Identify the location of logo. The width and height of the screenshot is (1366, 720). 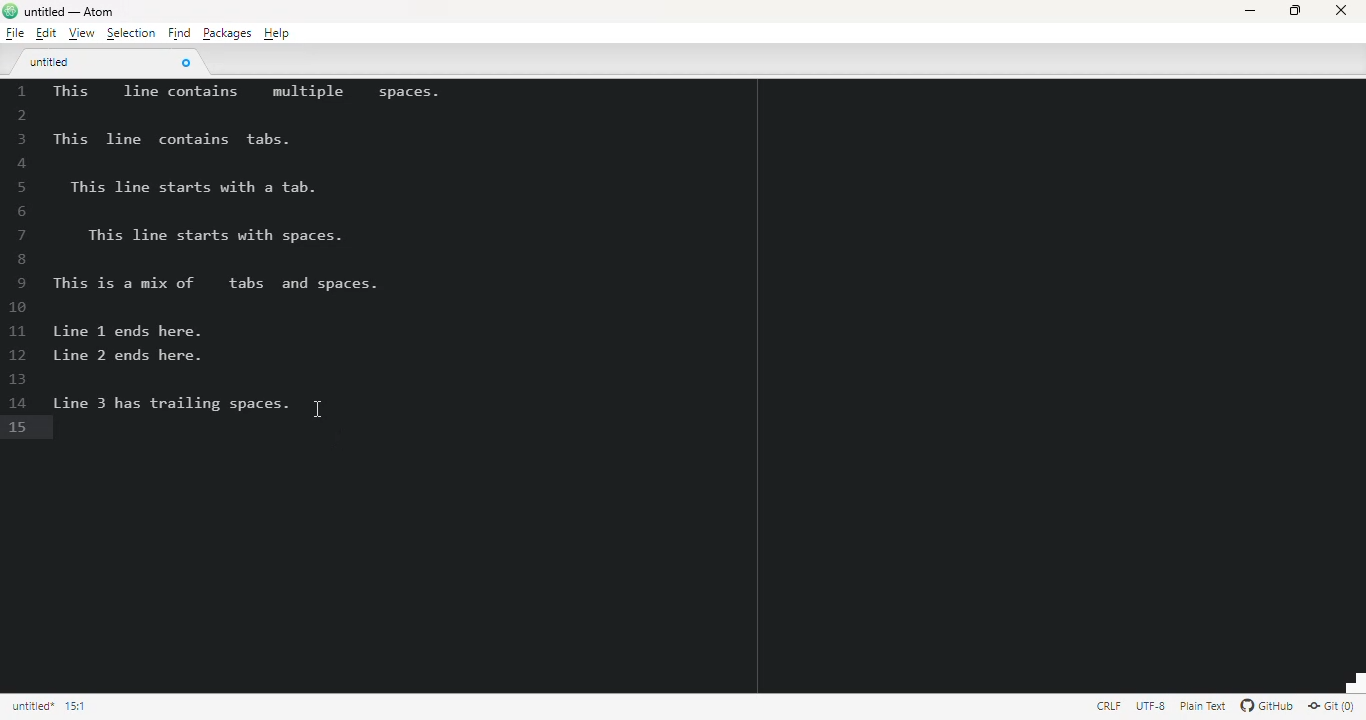
(10, 10).